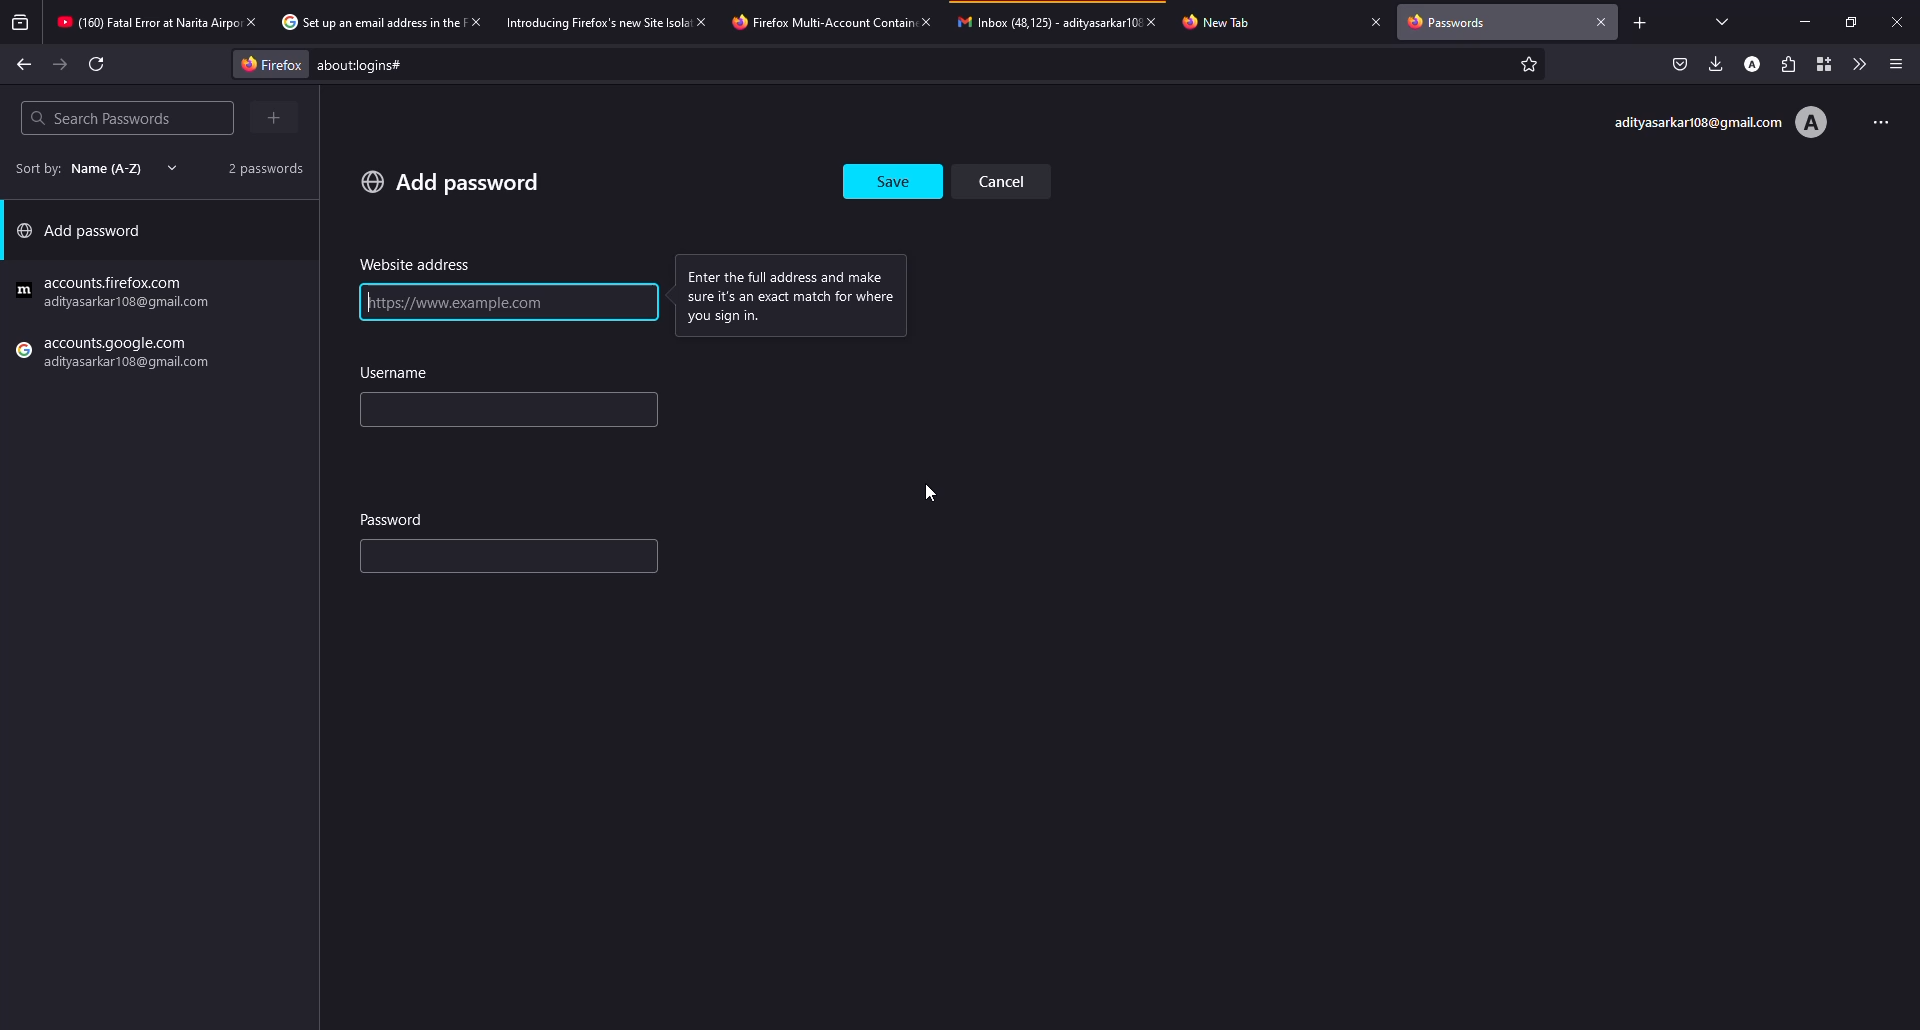 This screenshot has height=1030, width=1920. Describe the element at coordinates (144, 24) in the screenshot. I see `tab` at that location.